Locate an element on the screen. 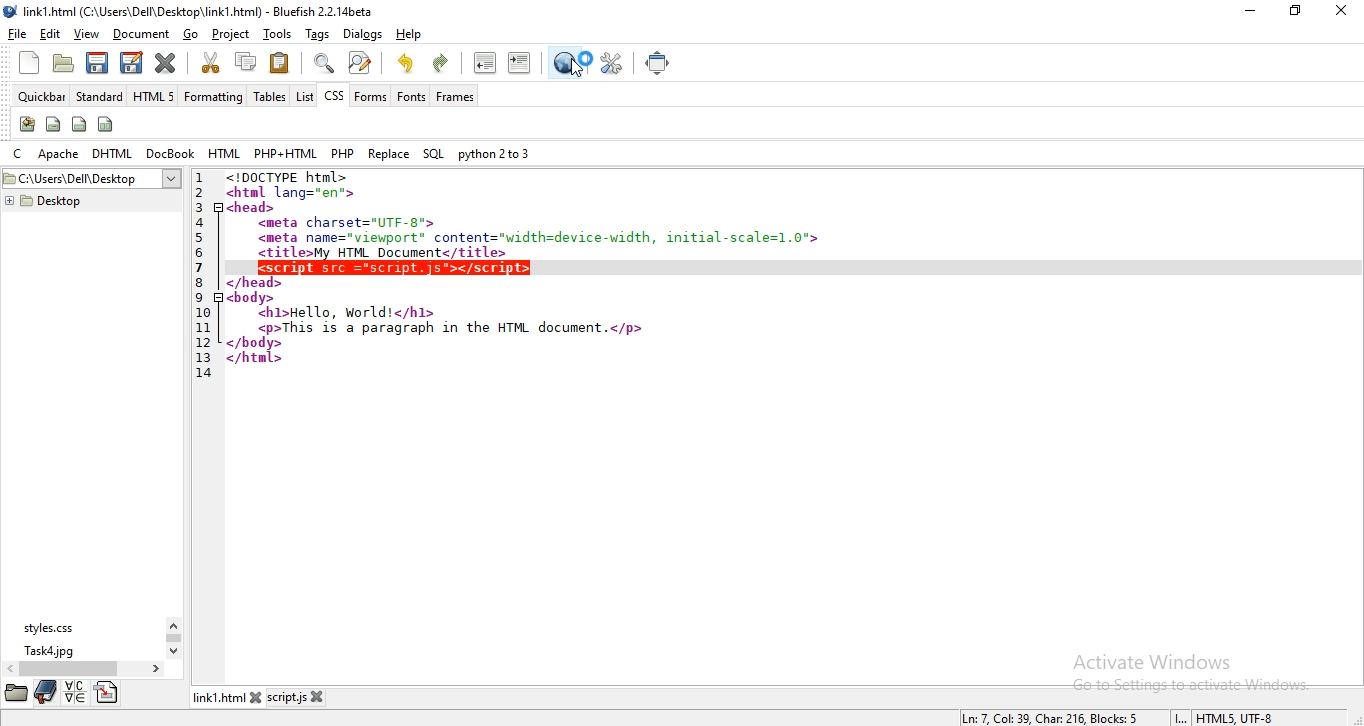 This screenshot has width=1364, height=726. directory is located at coordinates (107, 692).